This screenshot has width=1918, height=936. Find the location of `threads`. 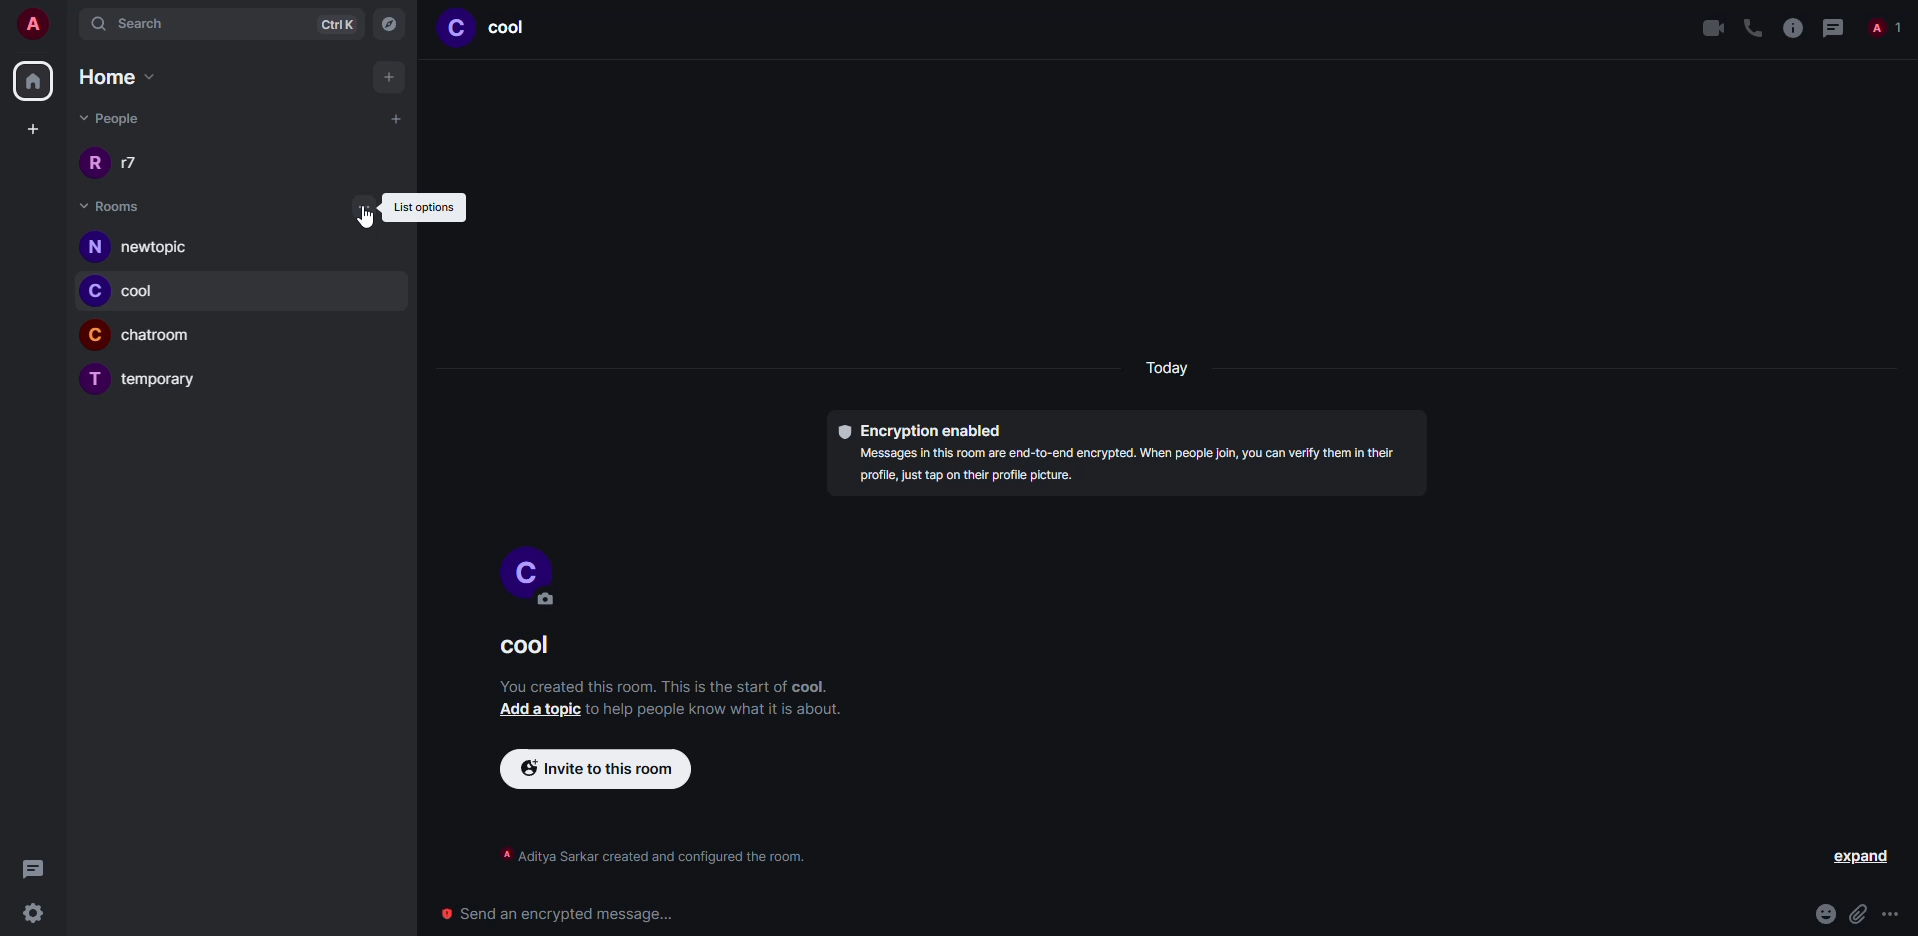

threads is located at coordinates (1831, 27).